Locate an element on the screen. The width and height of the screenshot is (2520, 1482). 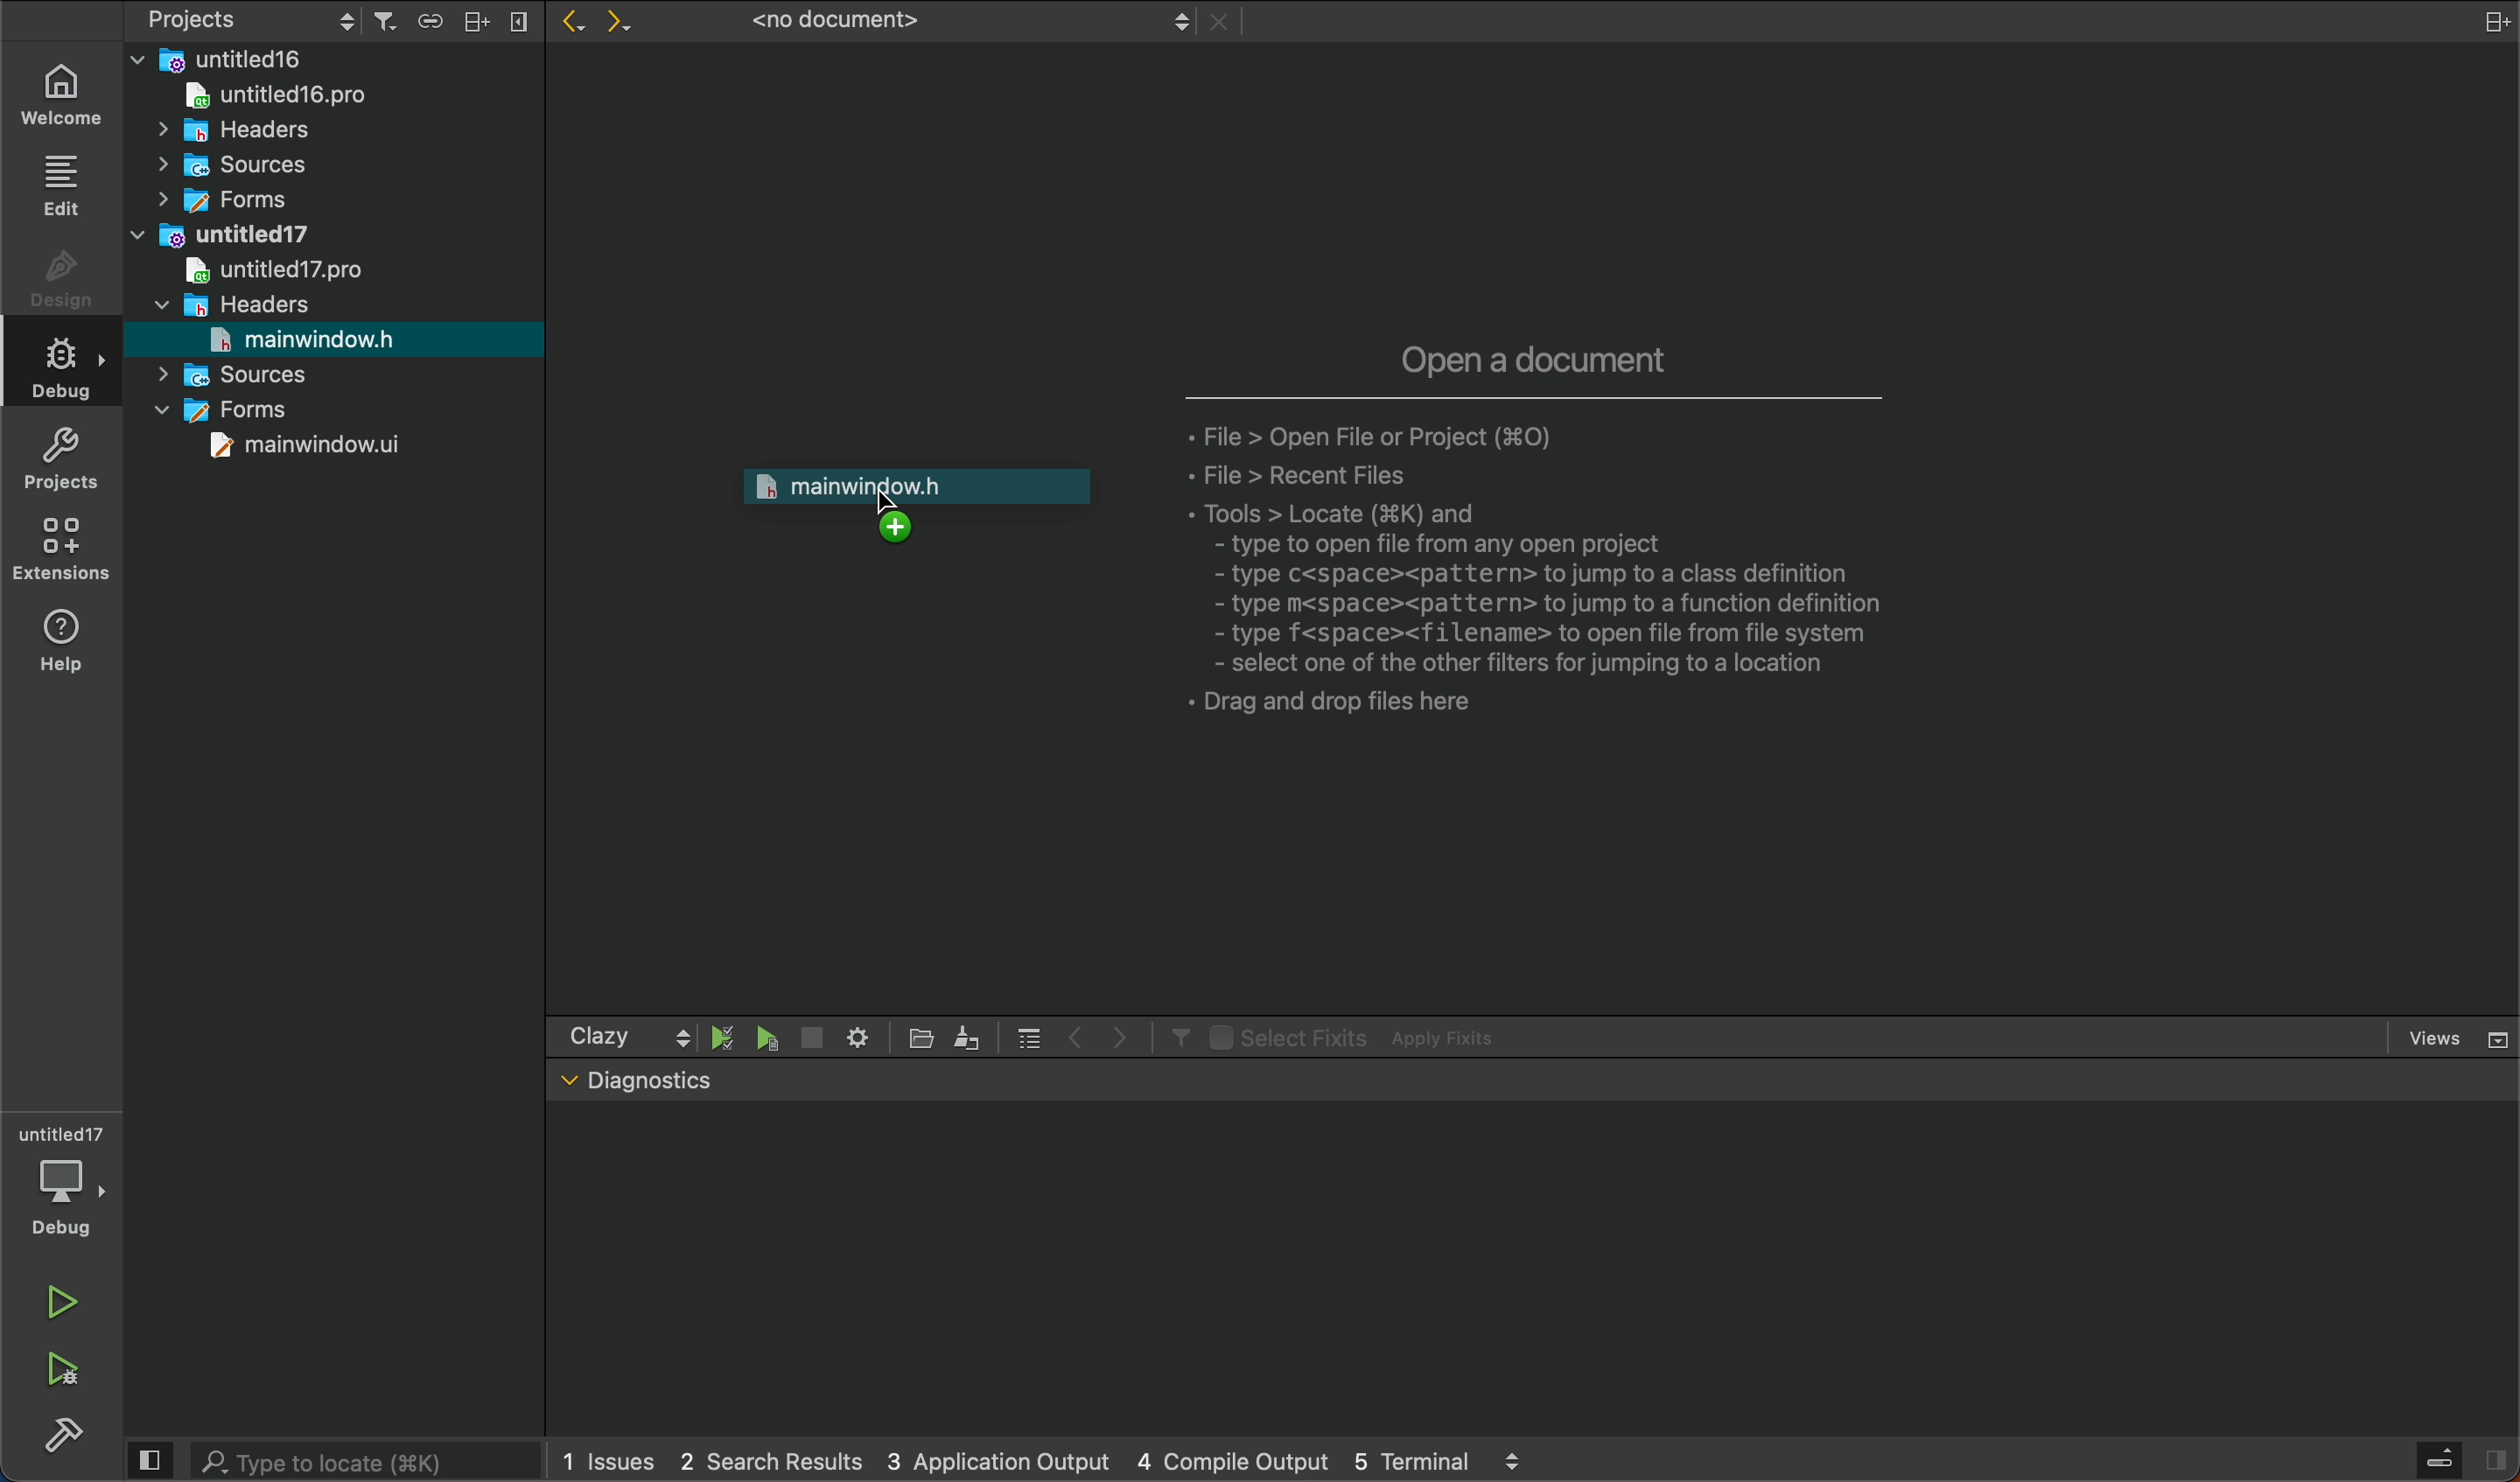
Forms is located at coordinates (233, 411).